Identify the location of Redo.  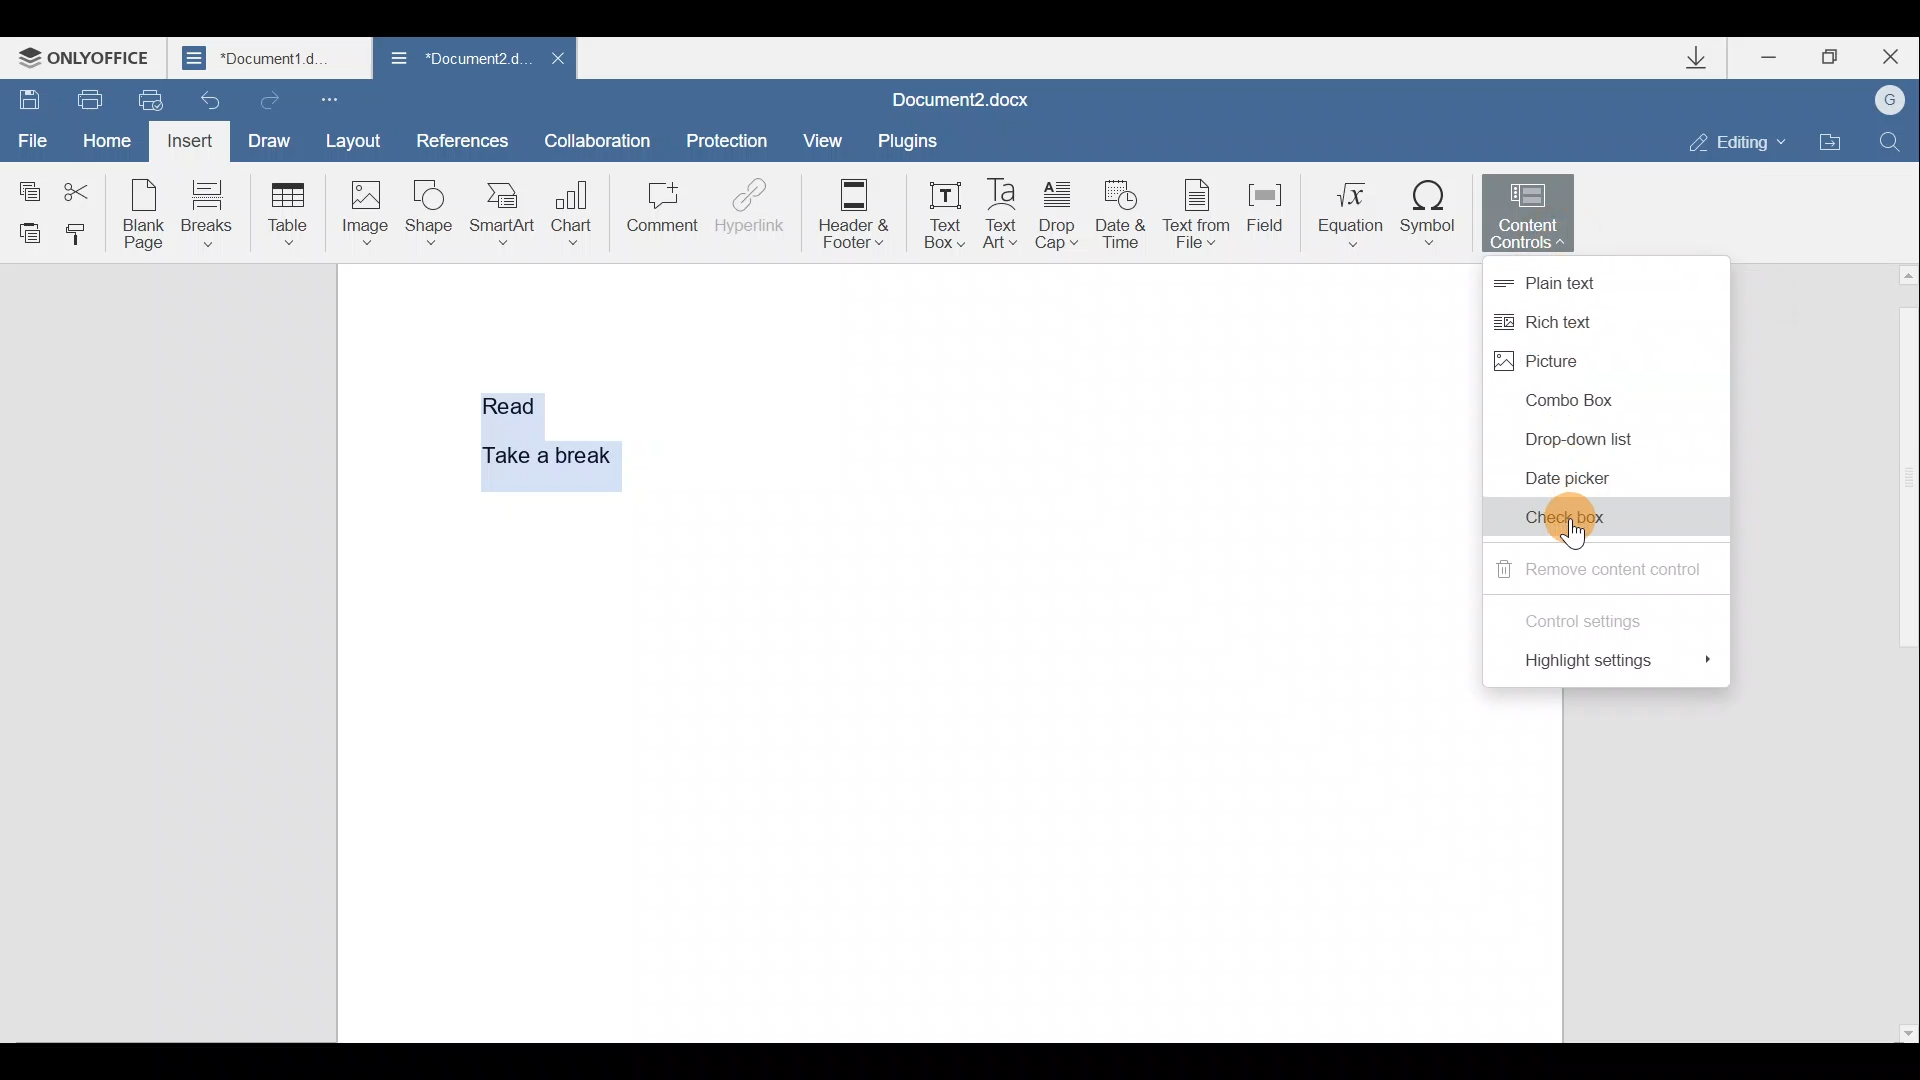
(269, 99).